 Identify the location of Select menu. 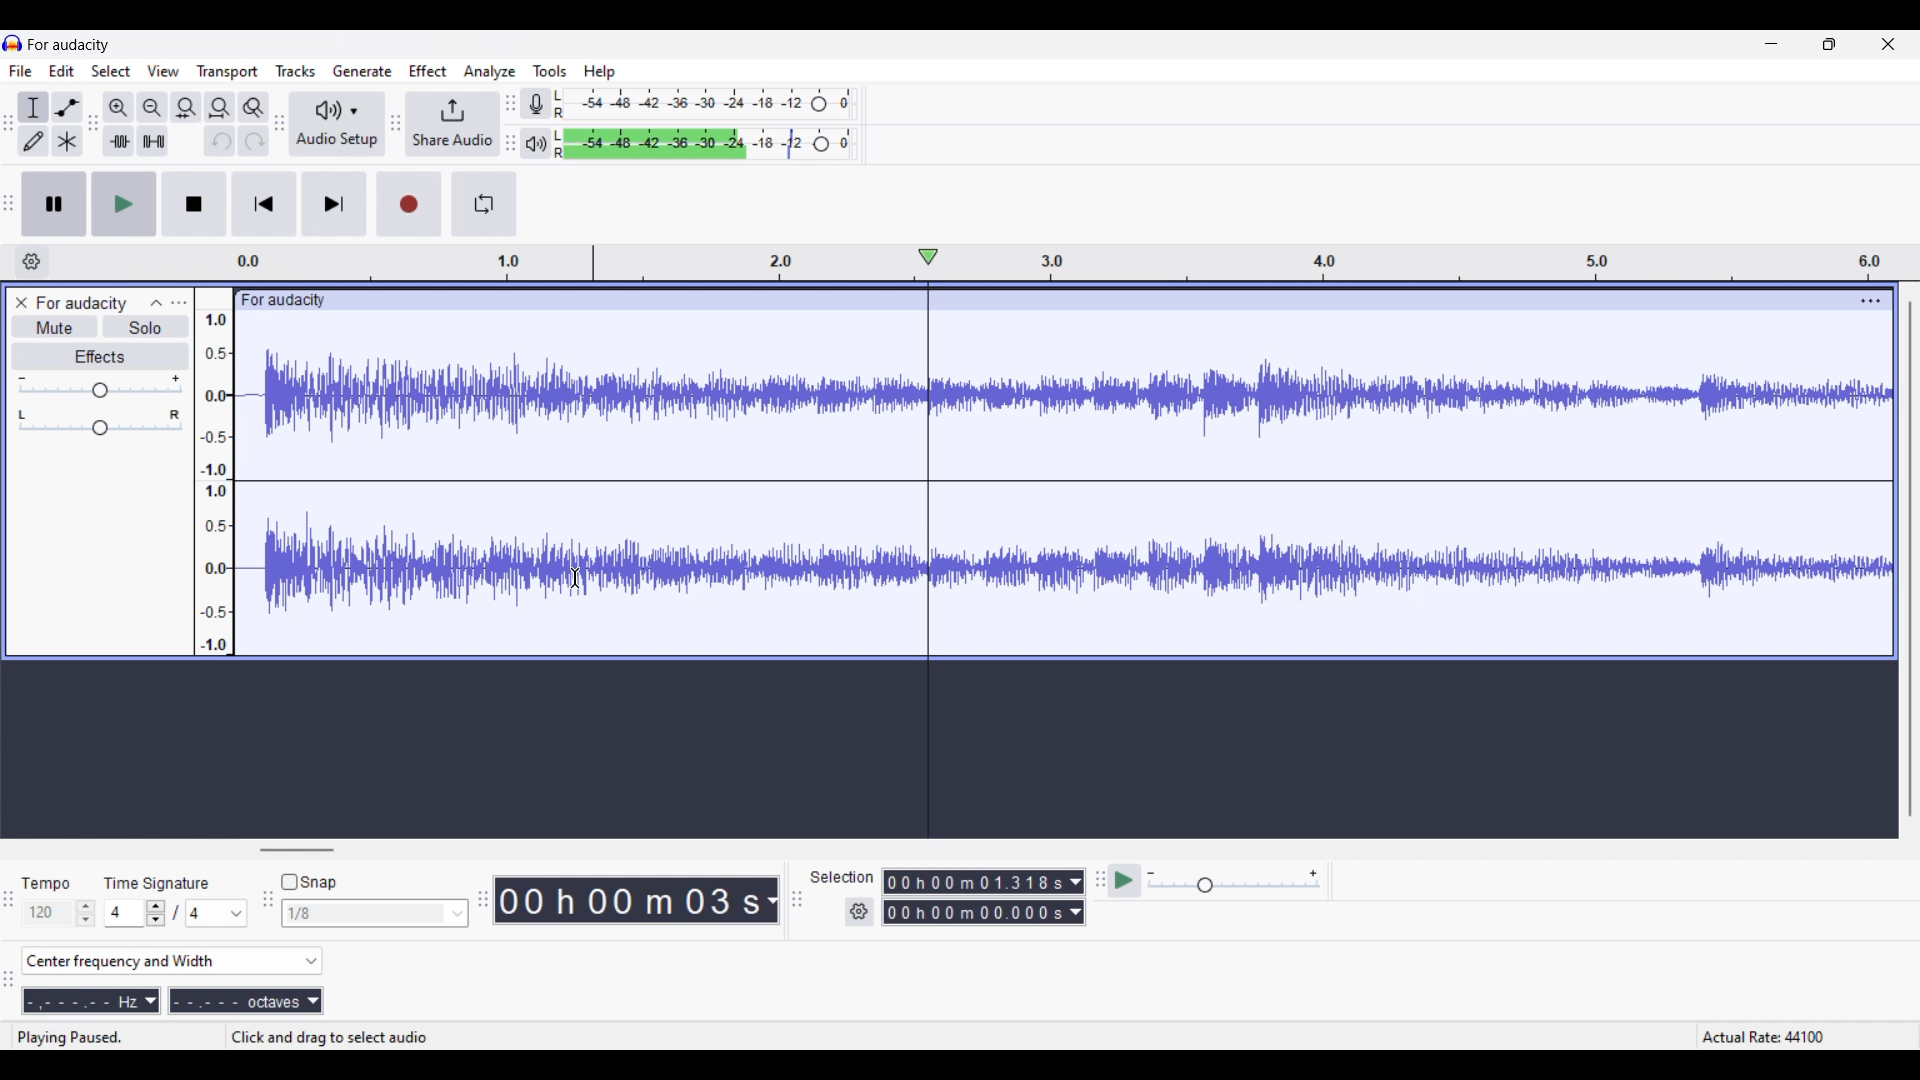
(111, 71).